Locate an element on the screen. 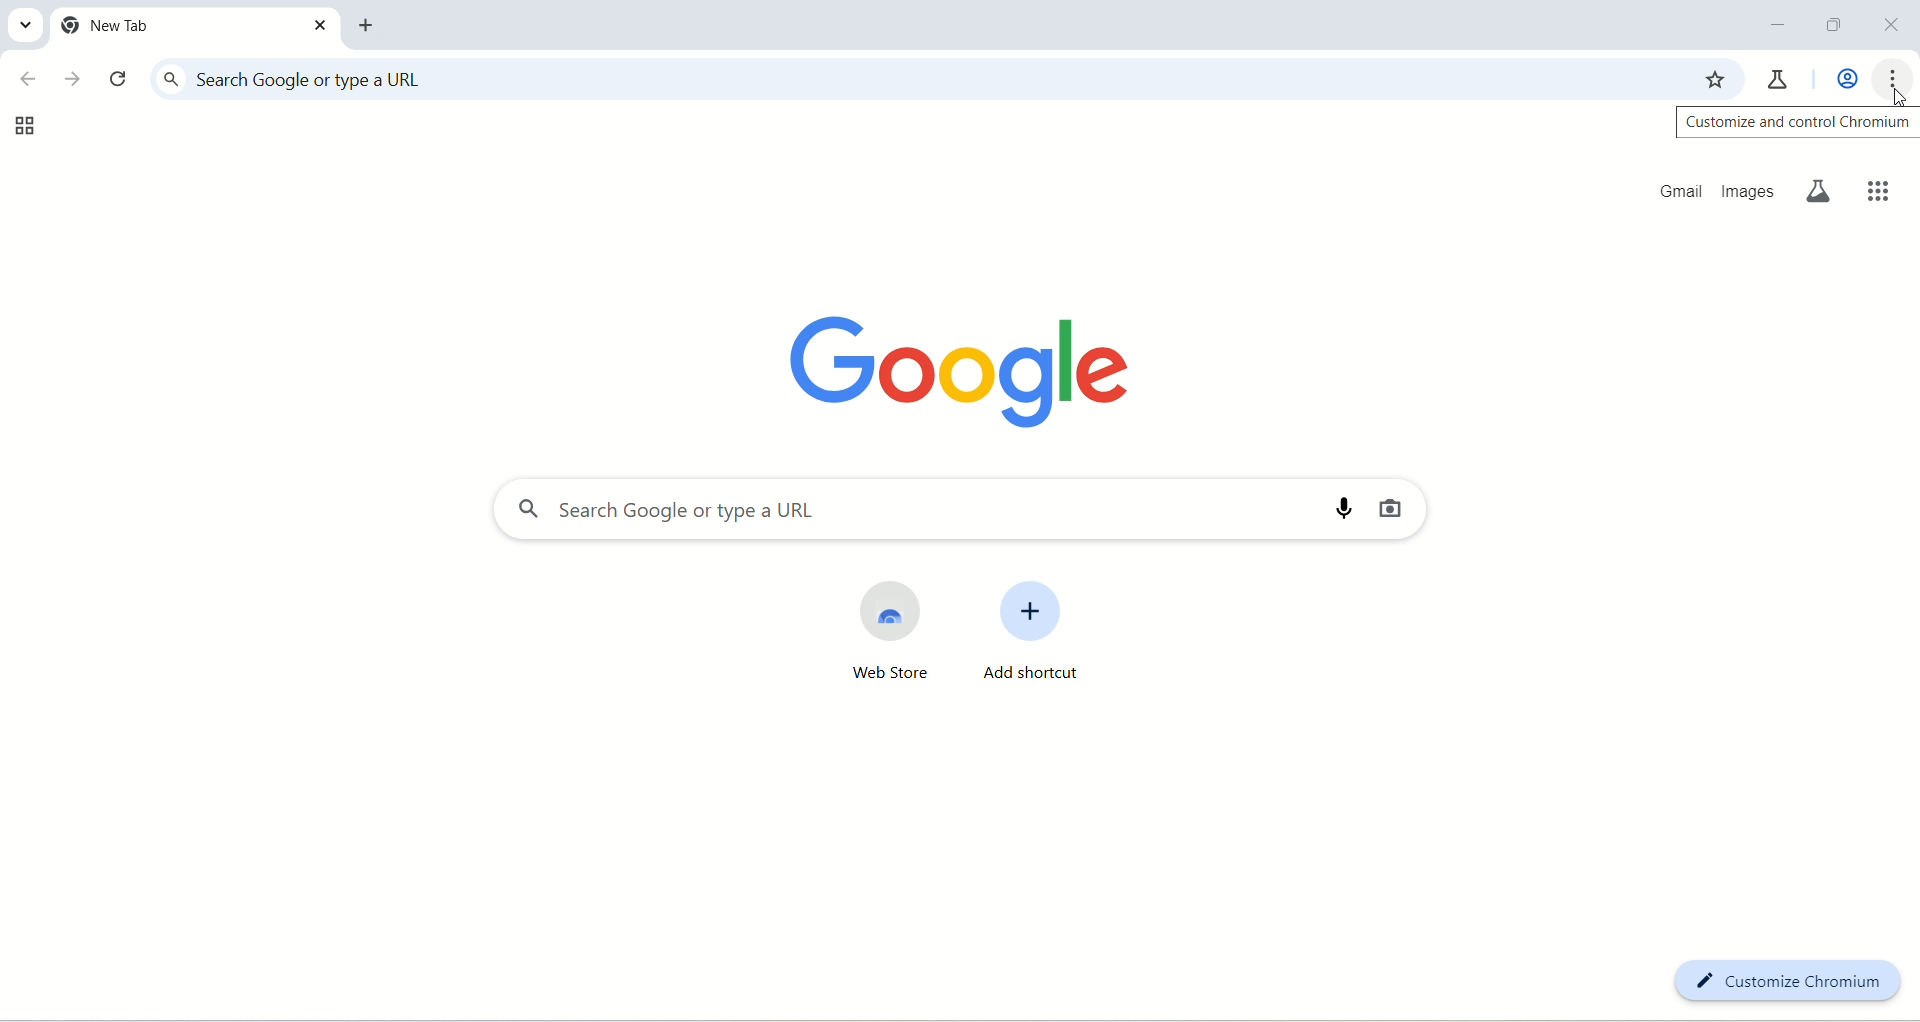  search labs is located at coordinates (1823, 192).